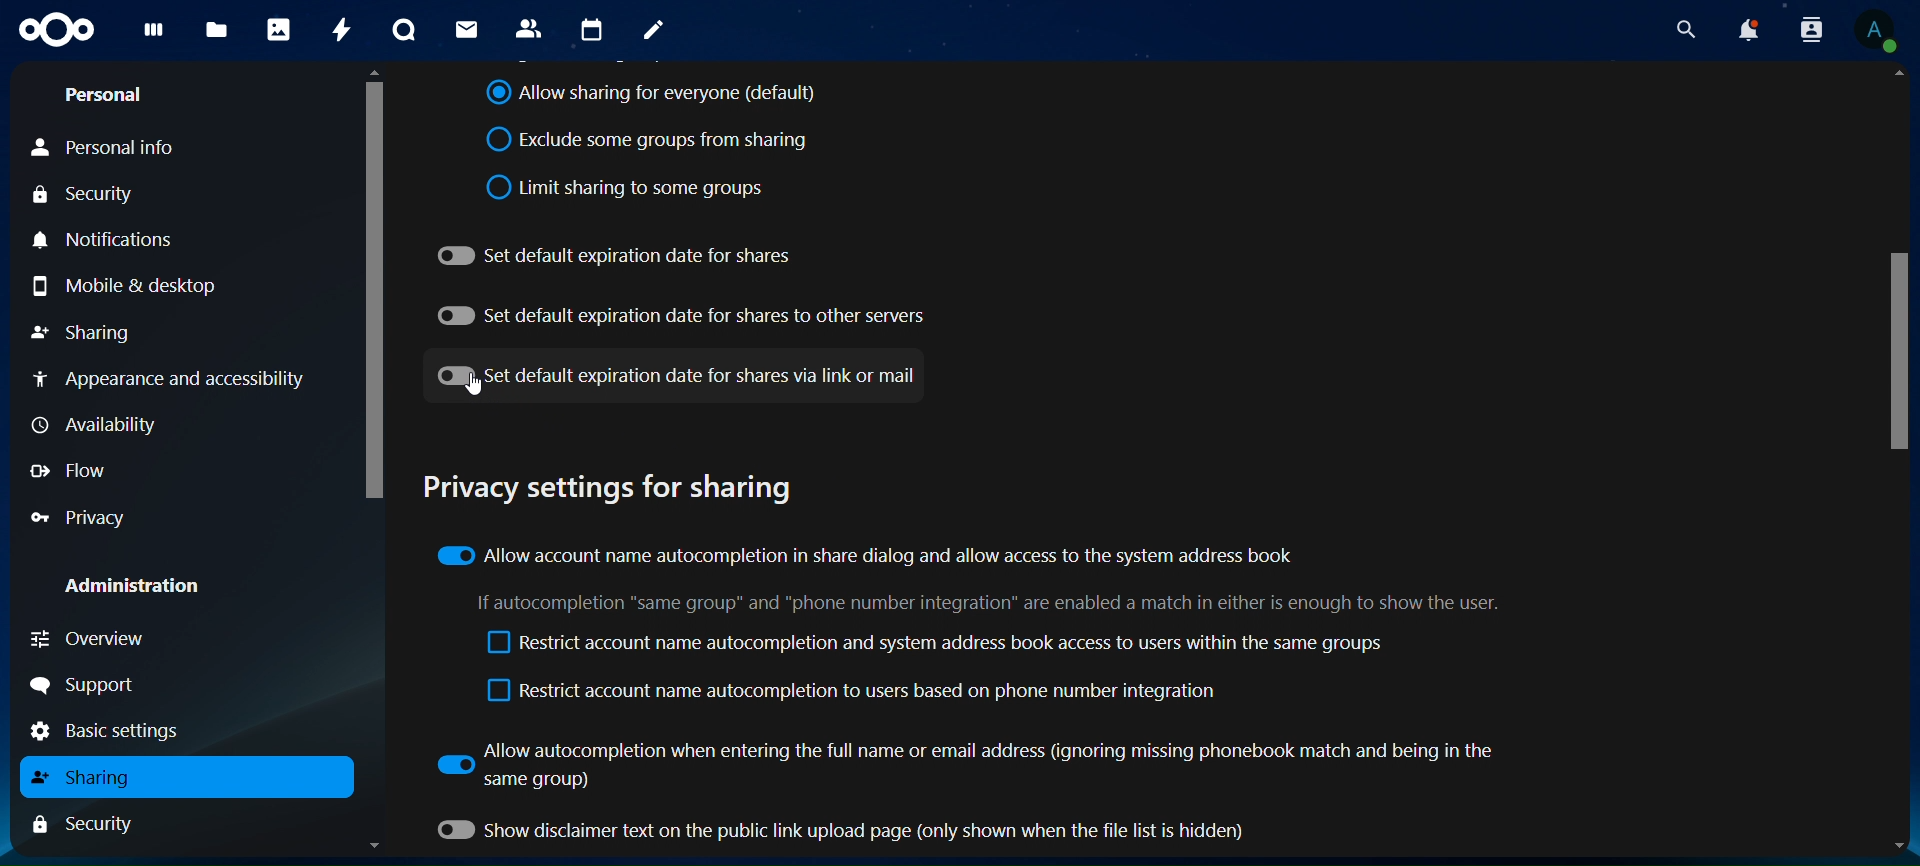 The height and width of the screenshot is (866, 1920). I want to click on restrict account name autocompletion and system address book access to users within the same group, so click(936, 641).